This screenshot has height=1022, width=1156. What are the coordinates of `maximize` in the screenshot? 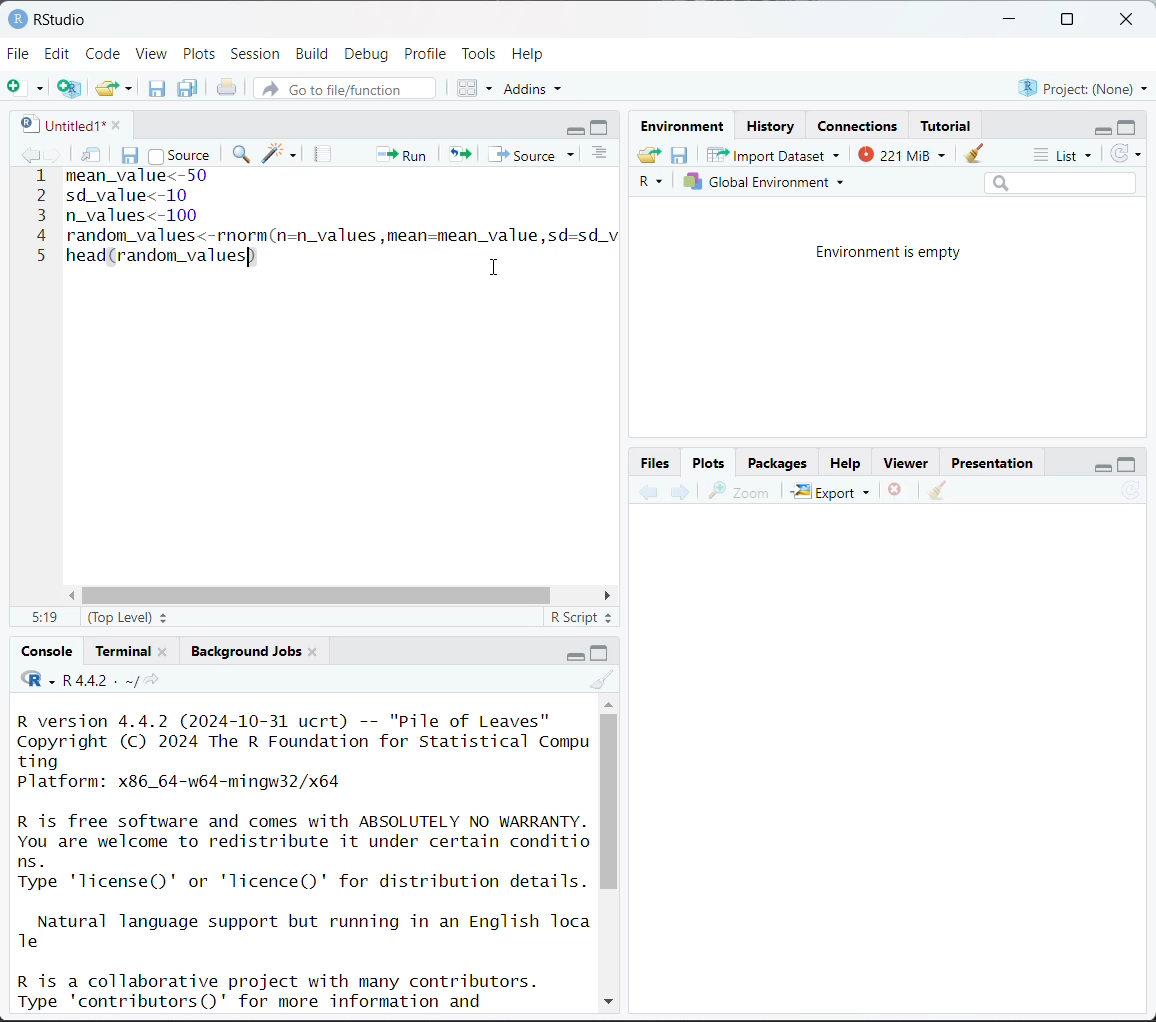 It's located at (601, 652).